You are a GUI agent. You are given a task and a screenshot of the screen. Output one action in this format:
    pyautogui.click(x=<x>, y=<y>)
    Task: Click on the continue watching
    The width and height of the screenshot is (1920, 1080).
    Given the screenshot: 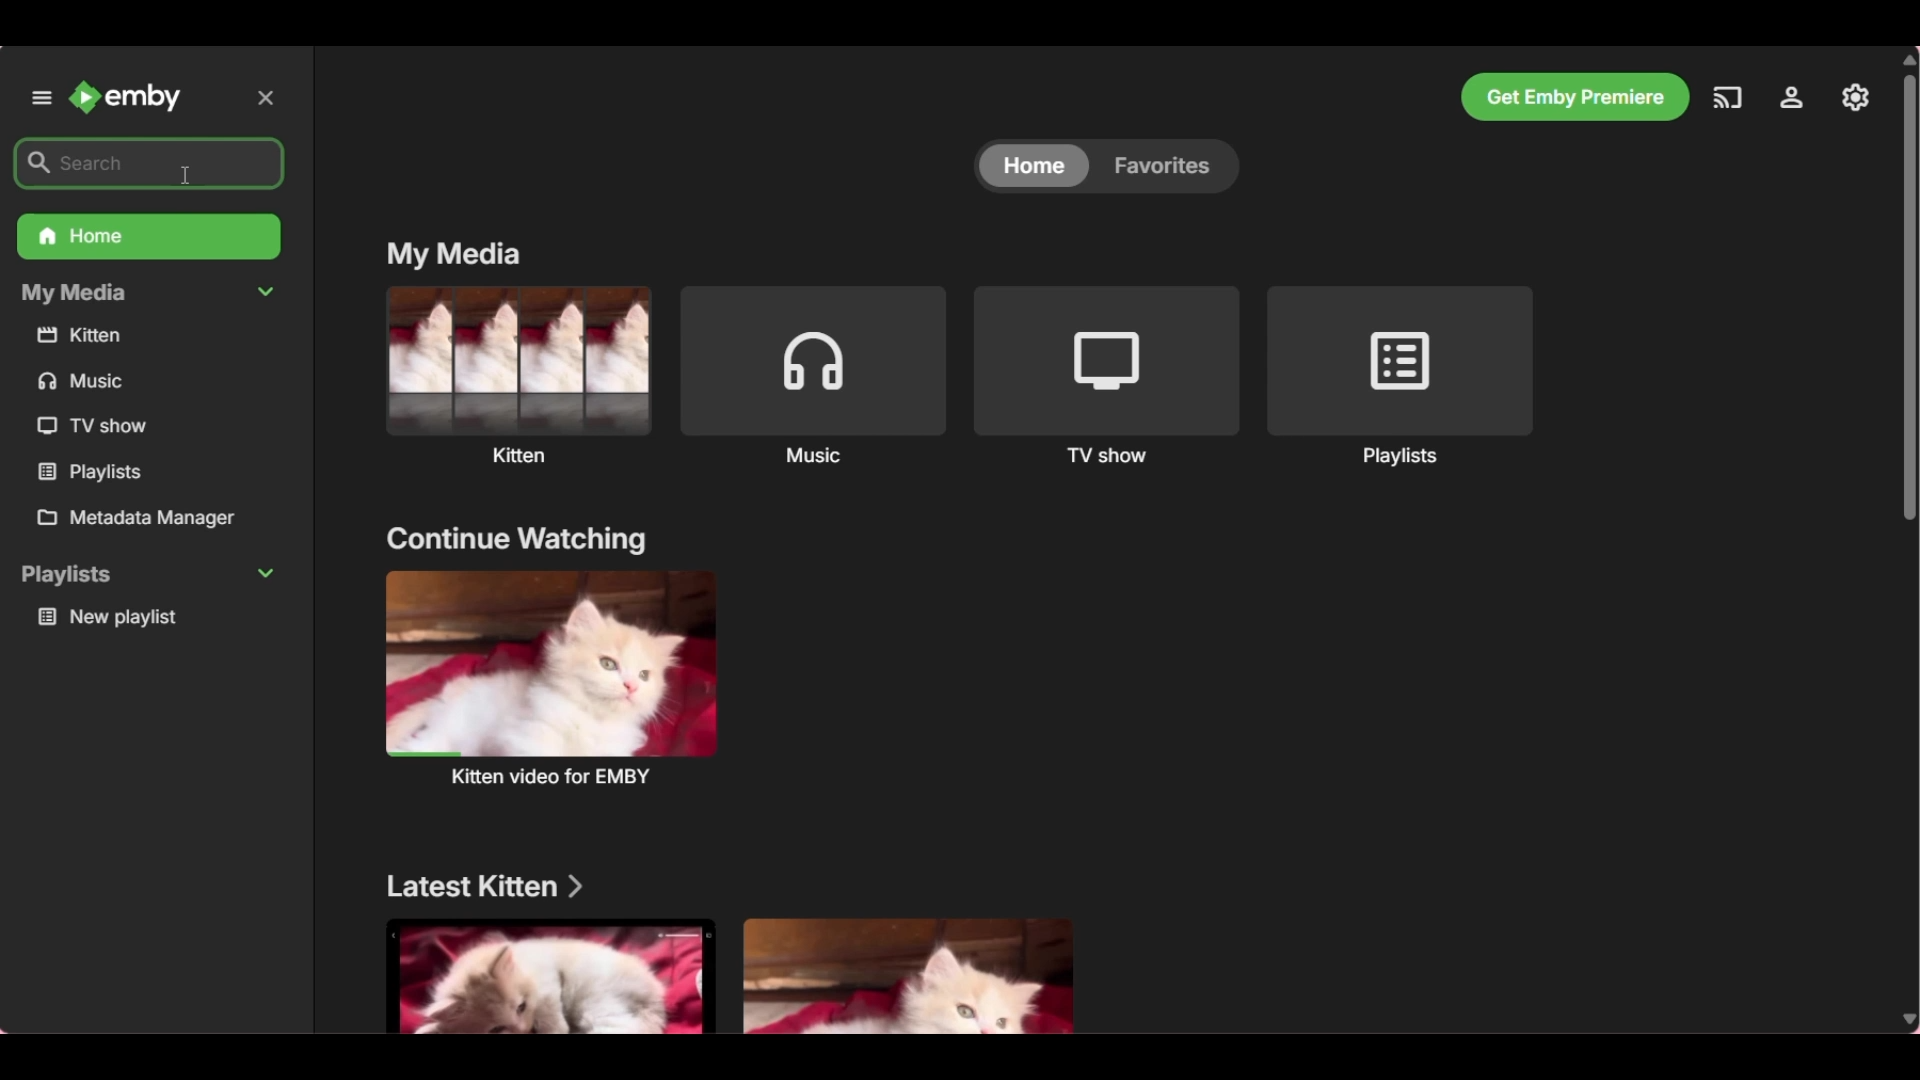 What is the action you would take?
    pyautogui.click(x=516, y=538)
    